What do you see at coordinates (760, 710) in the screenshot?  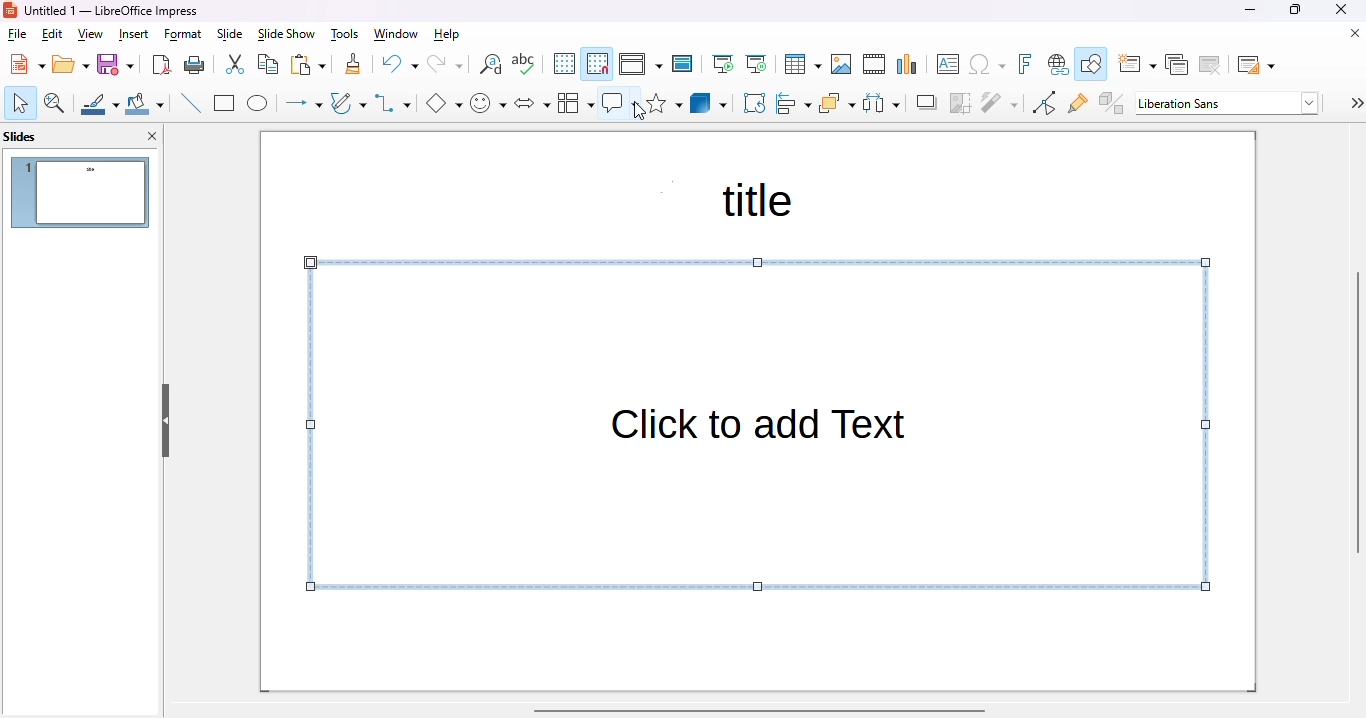 I see `horizontal scroll bar` at bounding box center [760, 710].